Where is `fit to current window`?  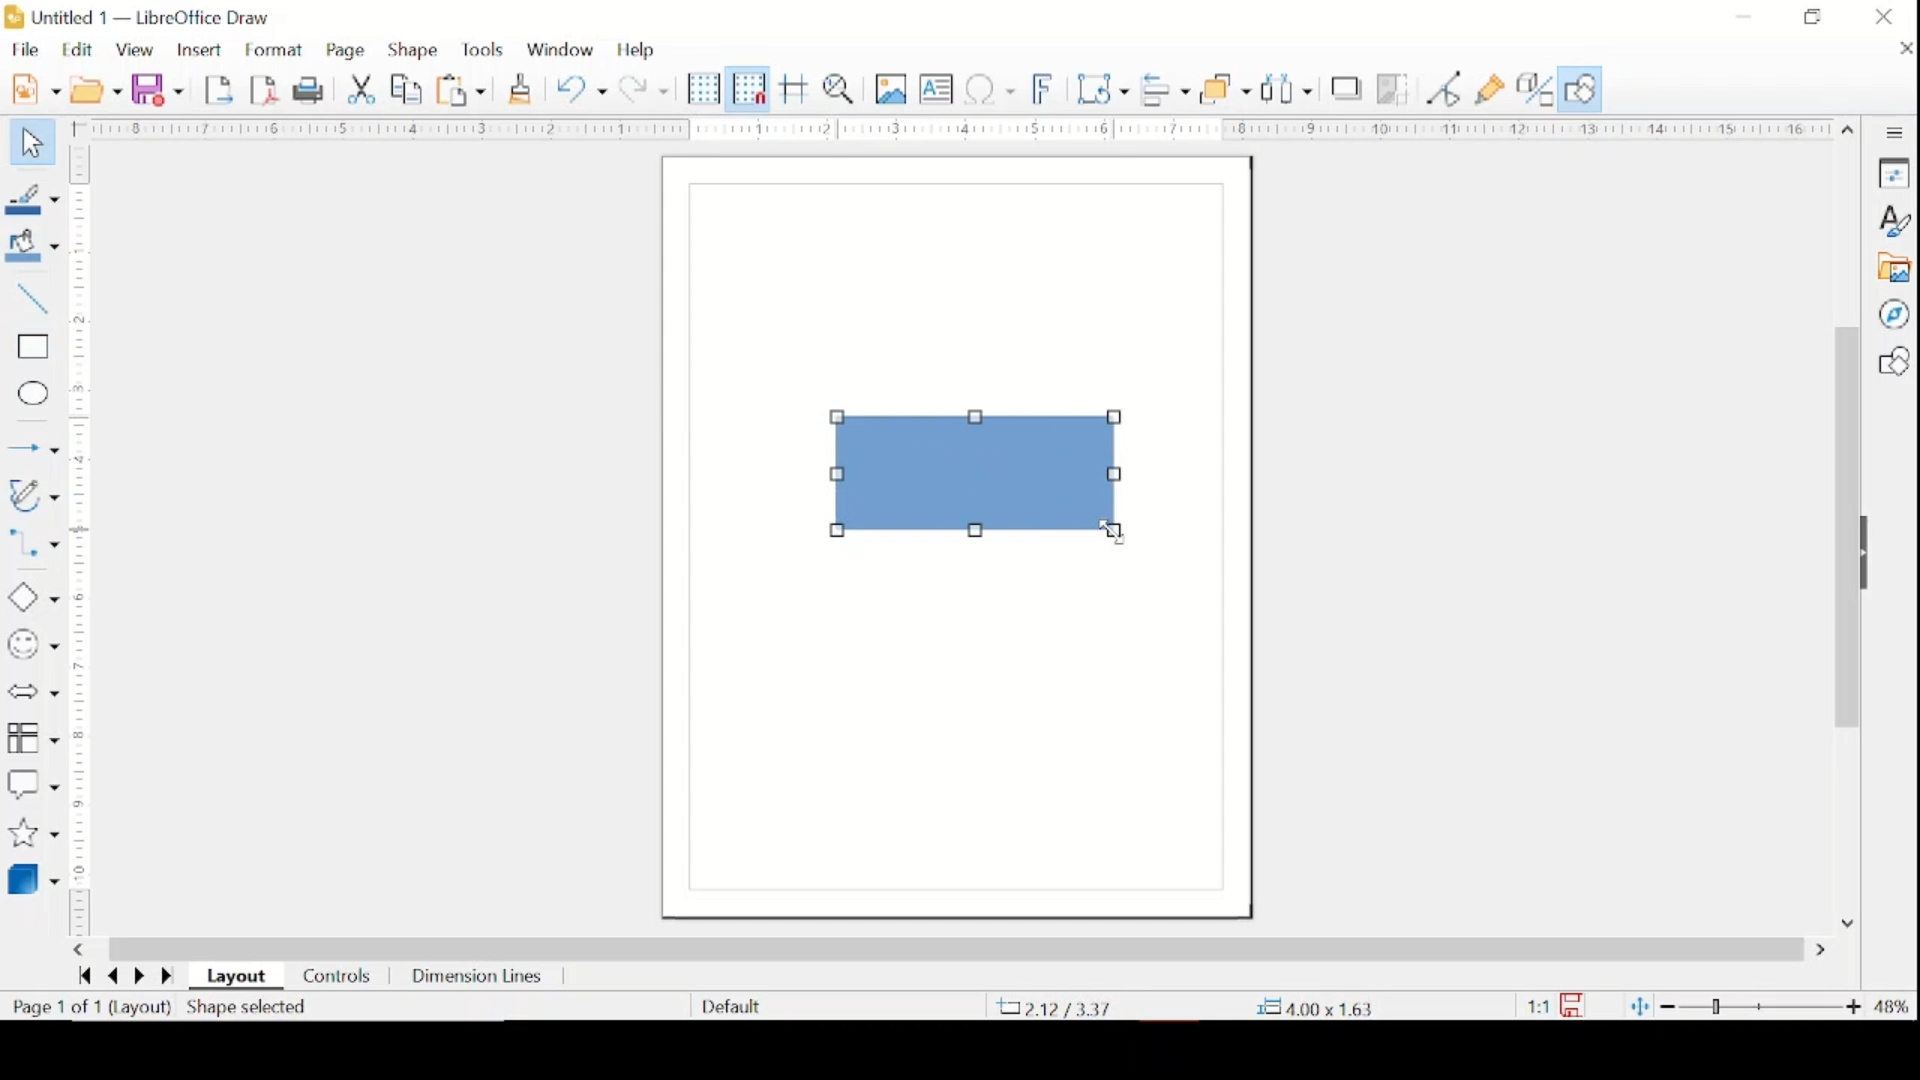
fit to current window is located at coordinates (1638, 1006).